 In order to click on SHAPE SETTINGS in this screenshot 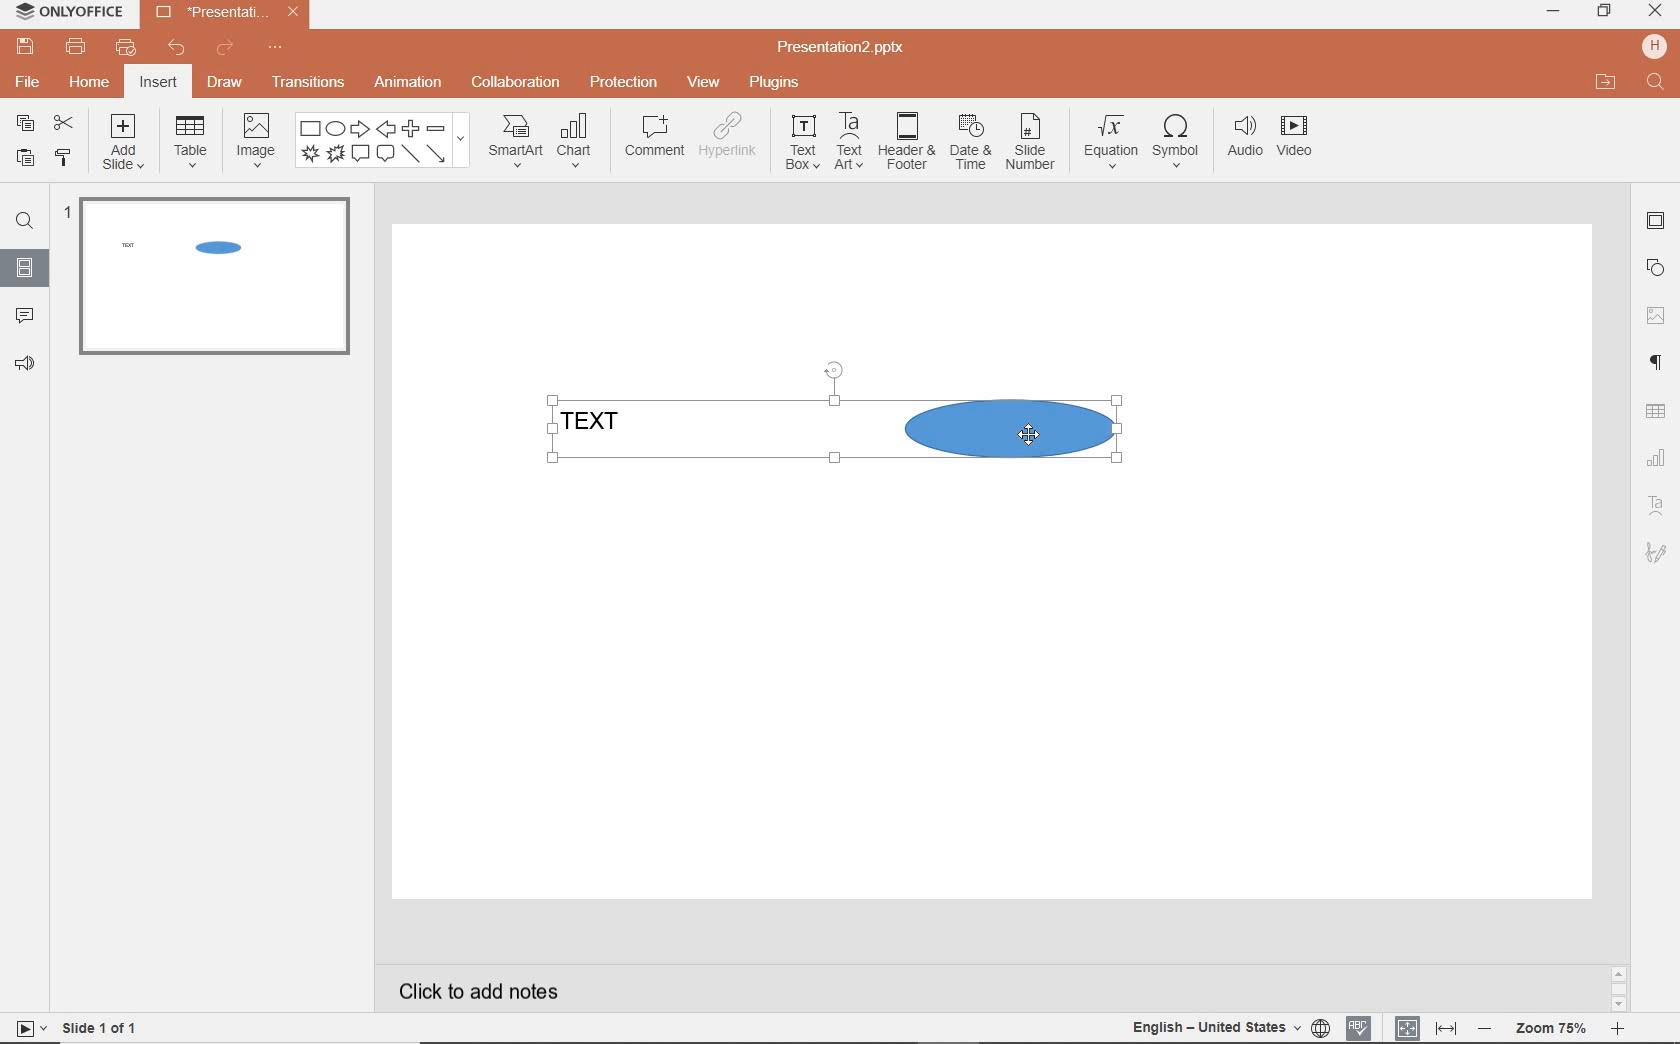, I will do `click(1657, 265)`.